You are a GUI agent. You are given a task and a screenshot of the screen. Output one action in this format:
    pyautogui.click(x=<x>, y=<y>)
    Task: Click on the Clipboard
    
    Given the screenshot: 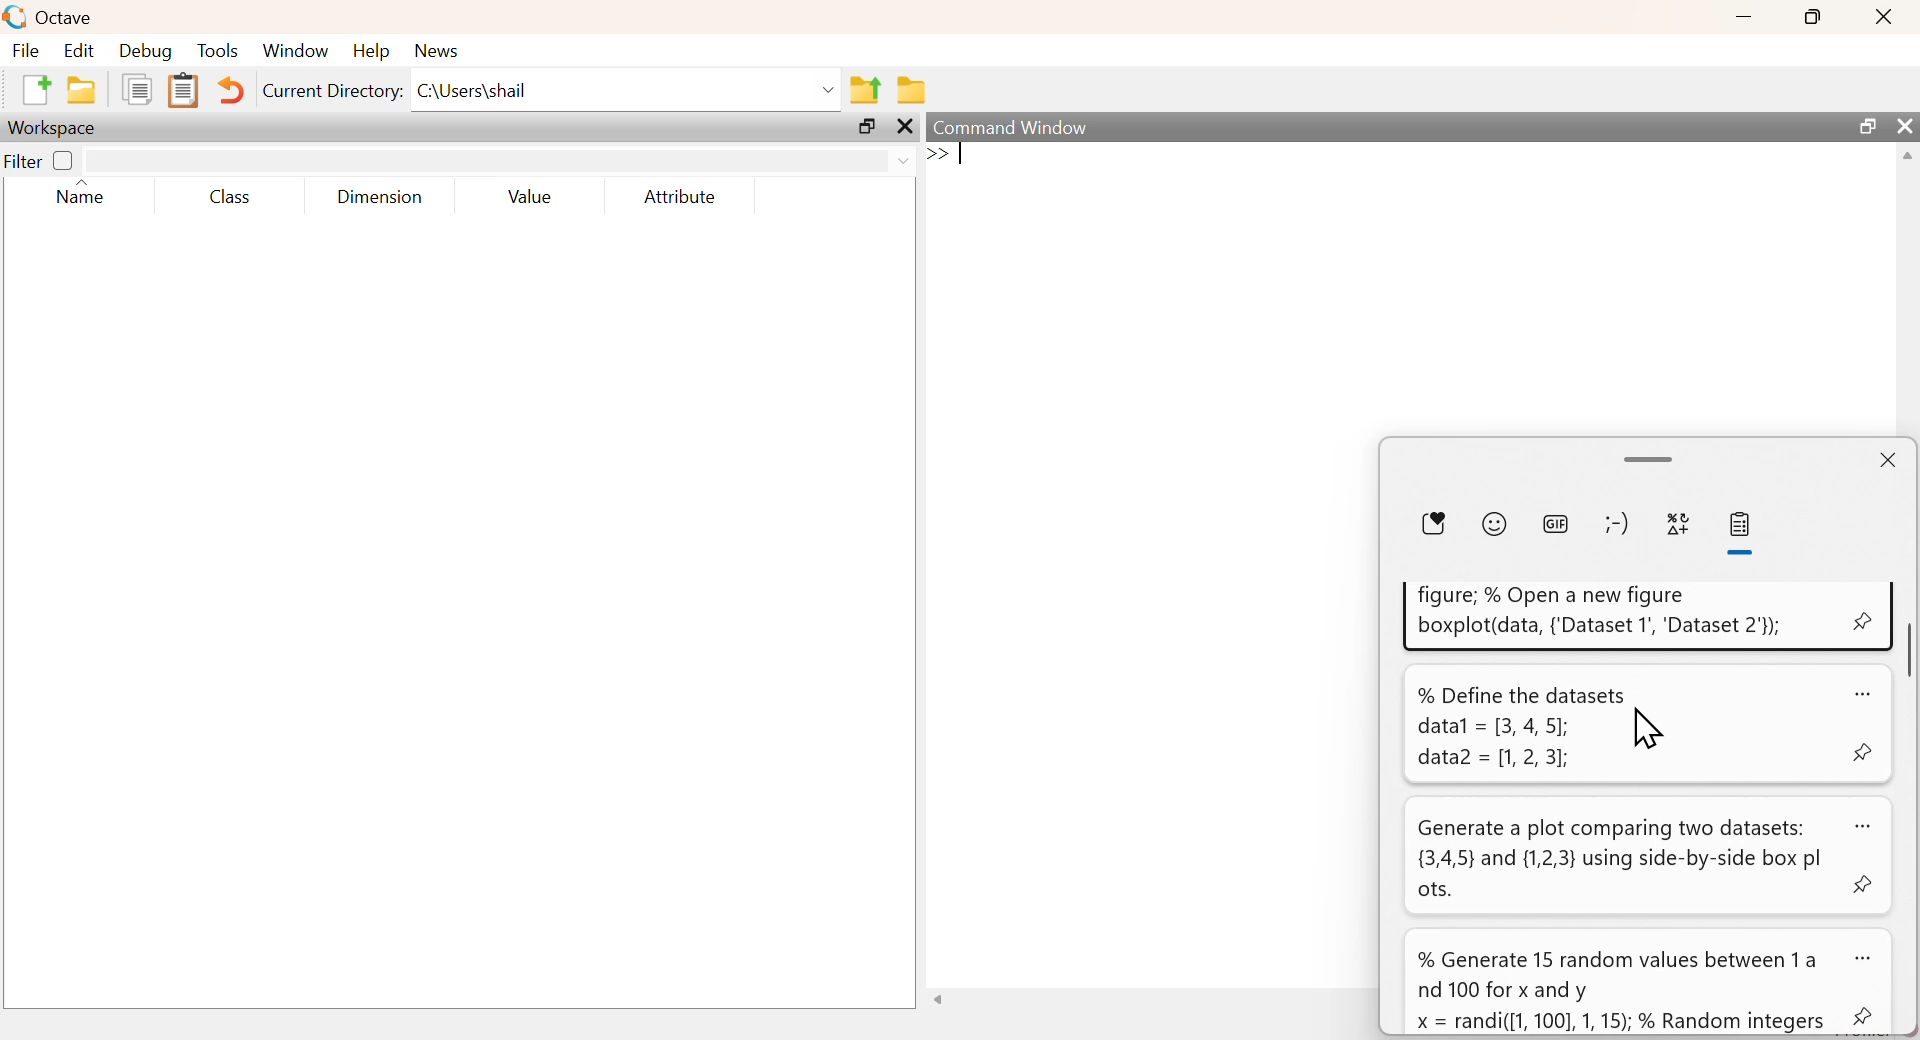 What is the action you would take?
    pyautogui.click(x=183, y=91)
    